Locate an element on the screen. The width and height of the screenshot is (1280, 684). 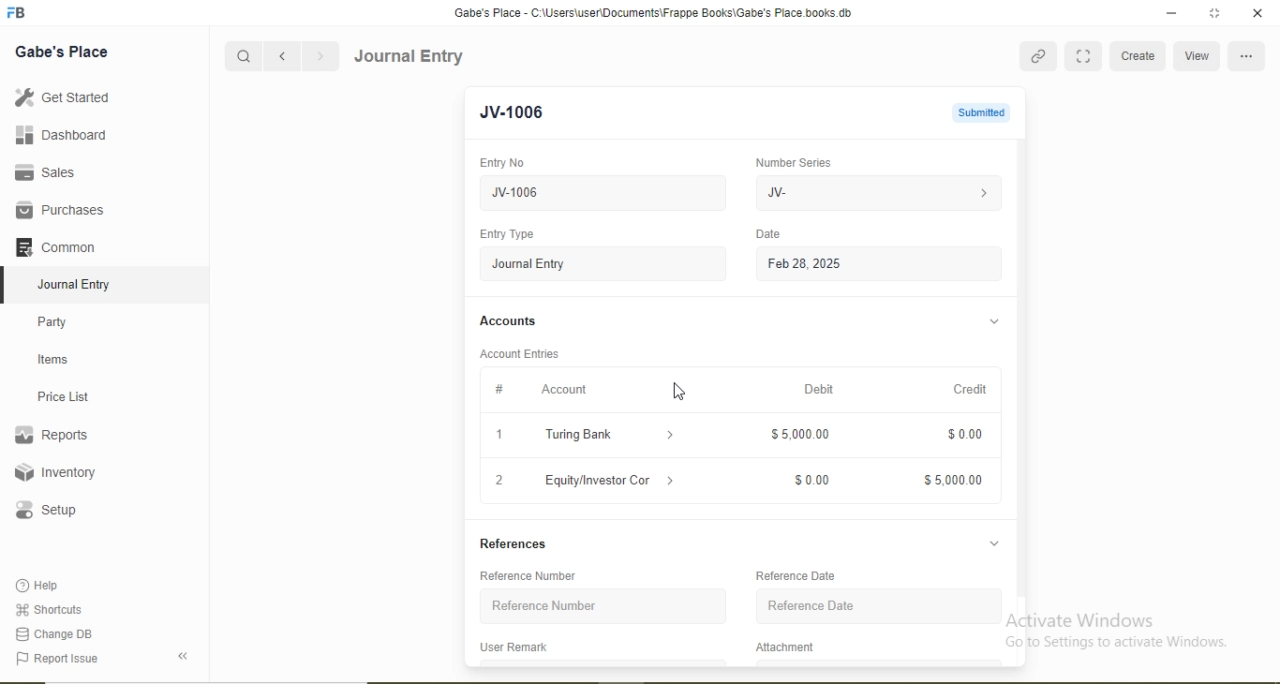
# is located at coordinates (500, 388).